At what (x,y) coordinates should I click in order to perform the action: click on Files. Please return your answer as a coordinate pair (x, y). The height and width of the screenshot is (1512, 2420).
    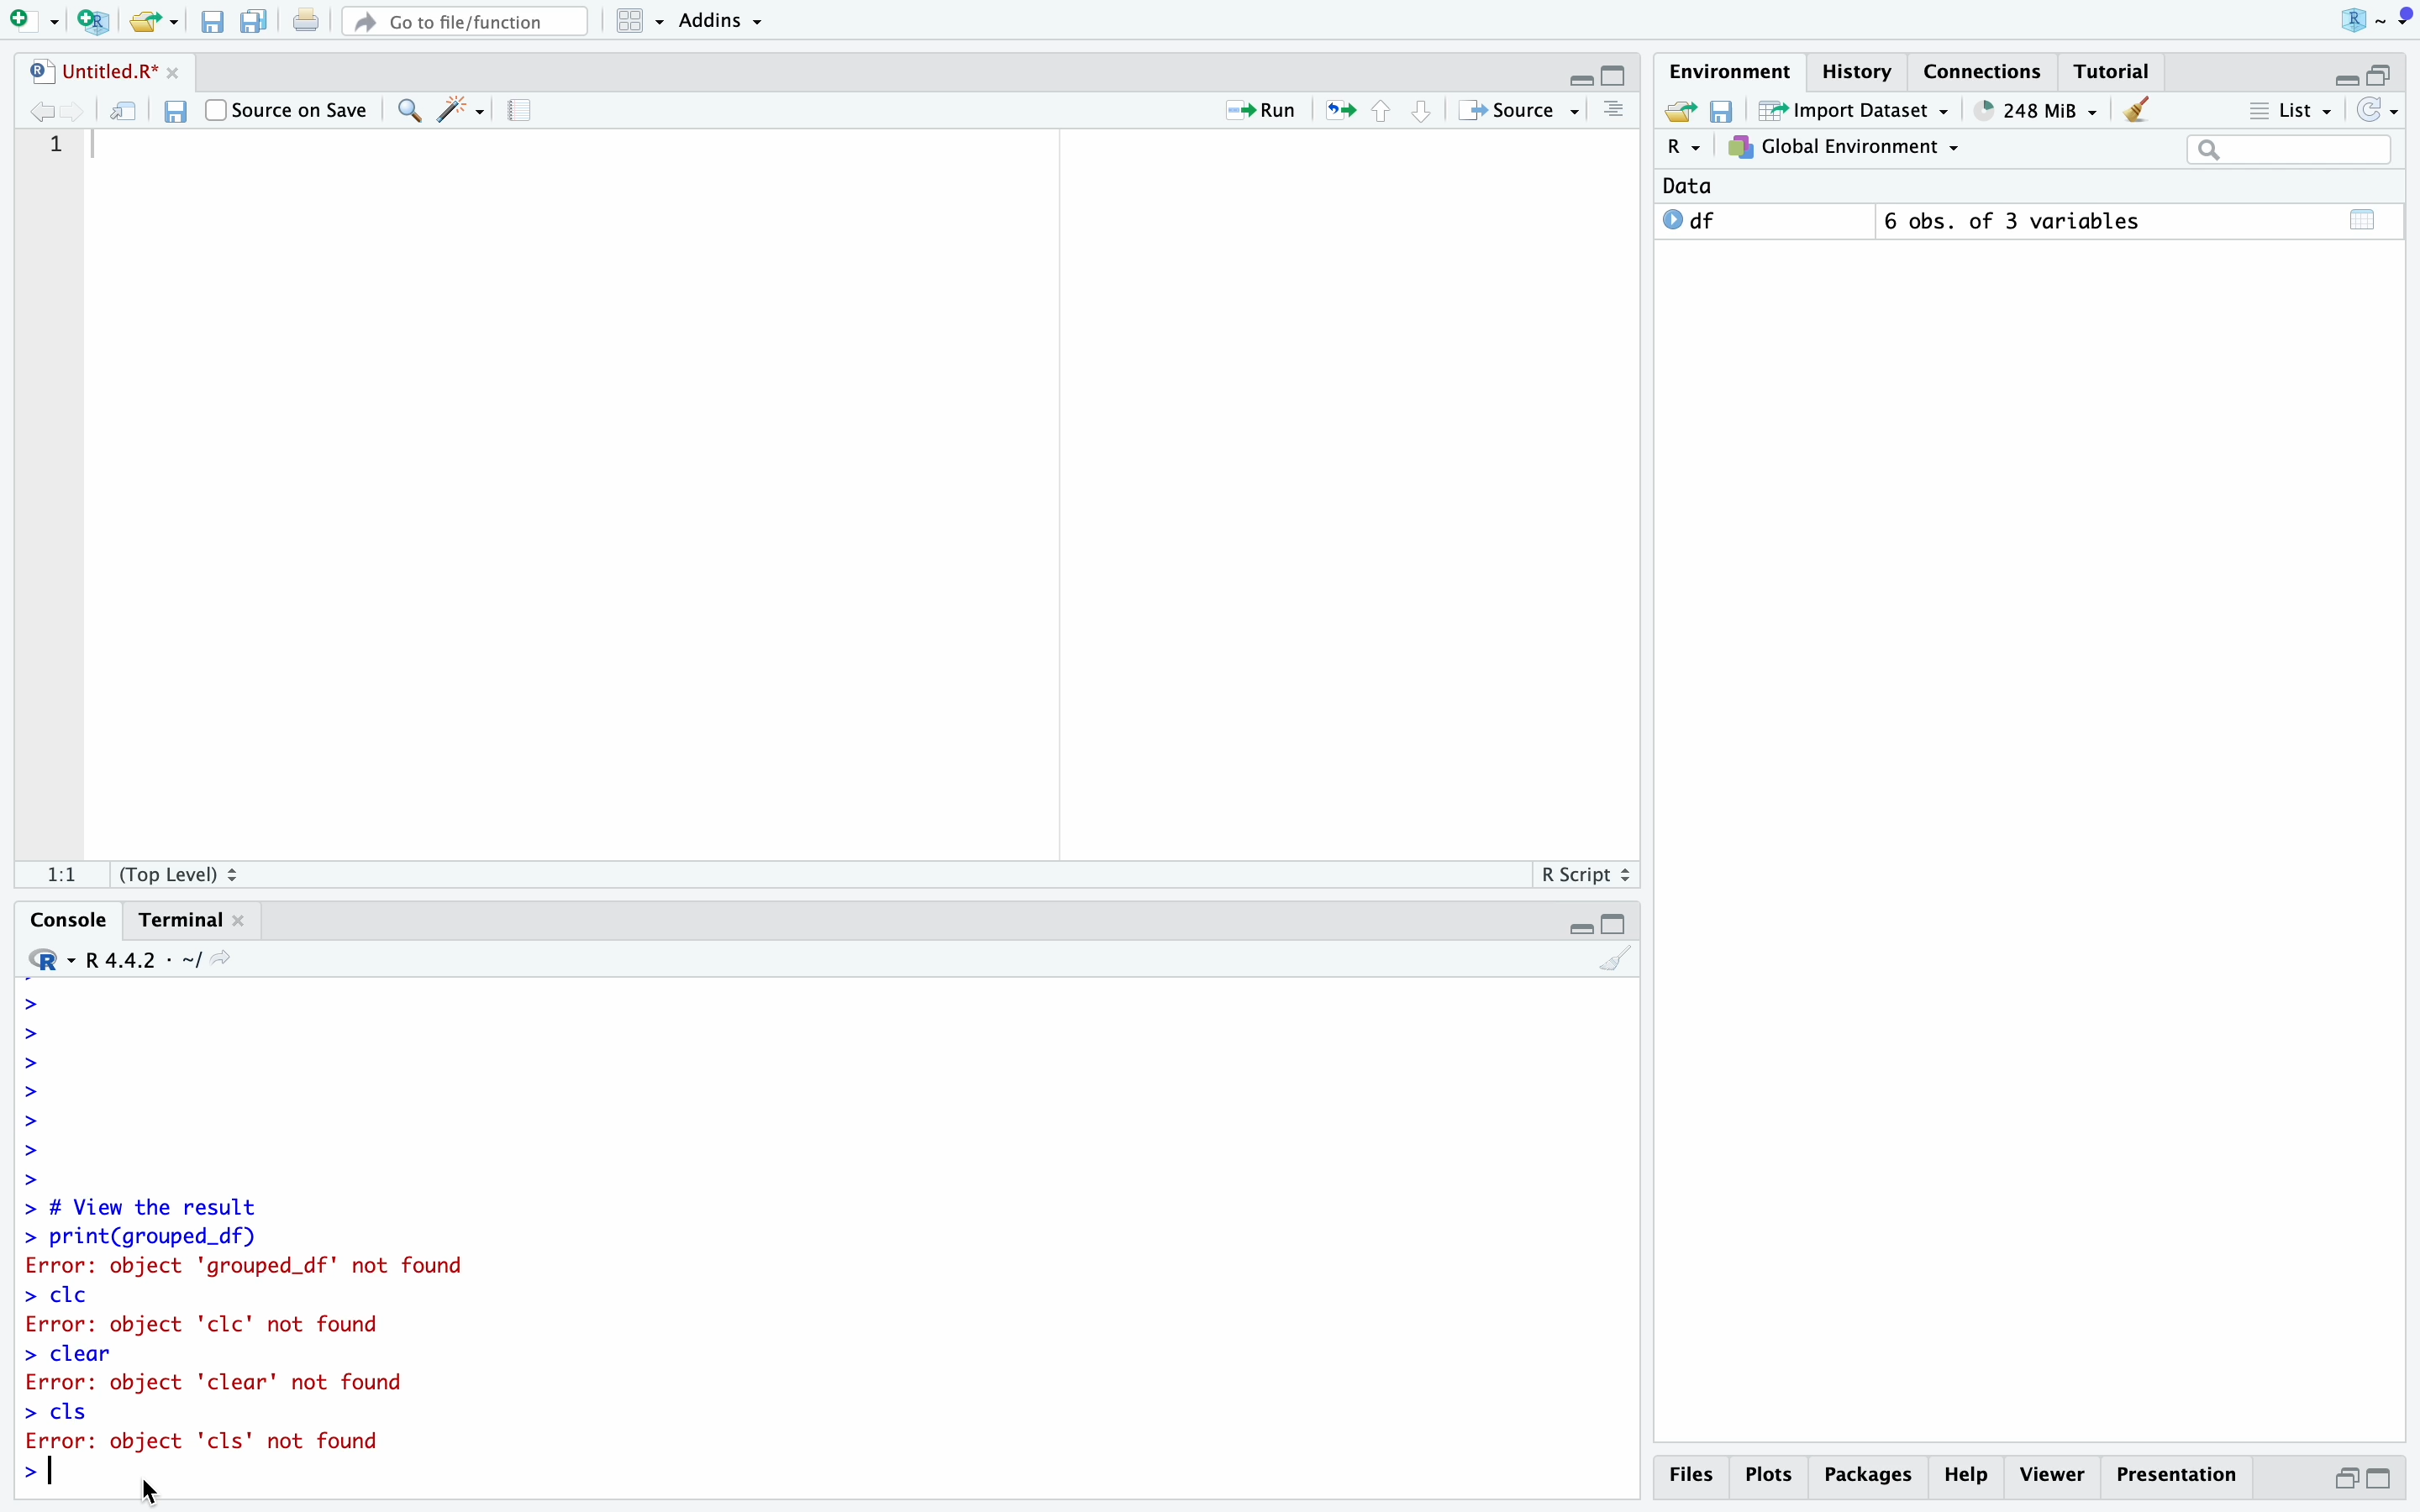
    Looking at the image, I should click on (1695, 1476).